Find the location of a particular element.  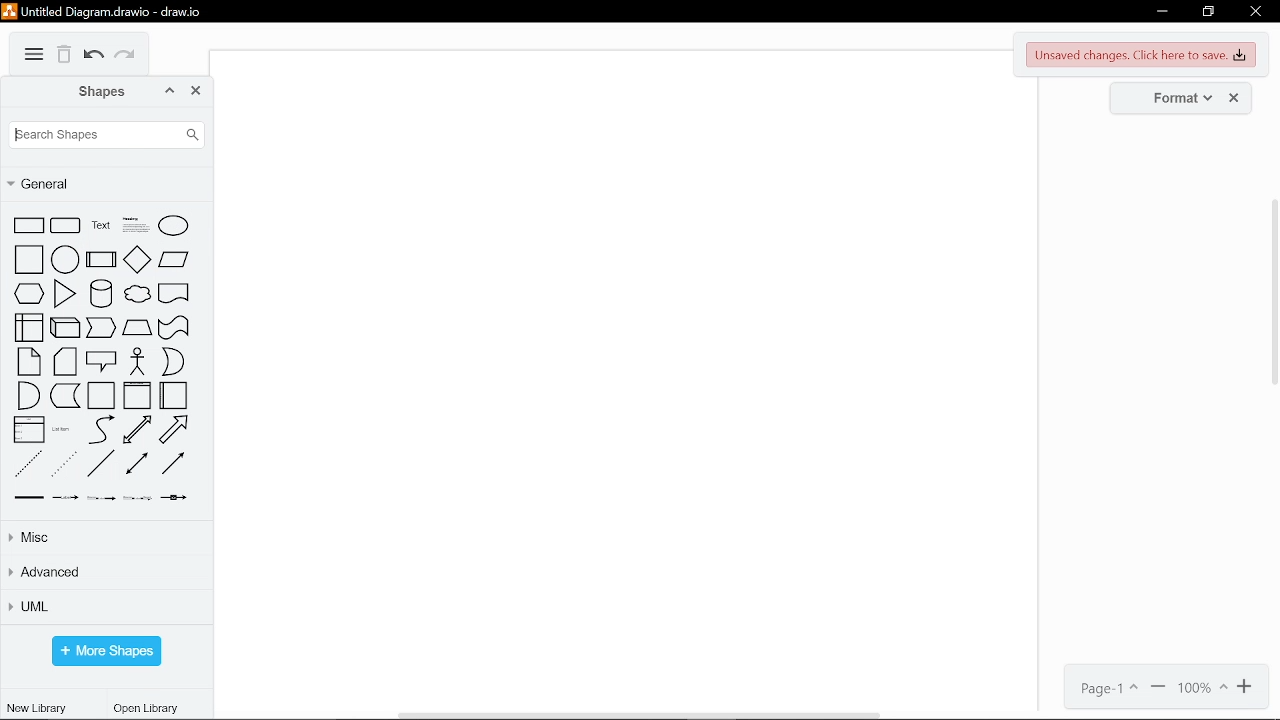

connector with 3 label is located at coordinates (138, 498).